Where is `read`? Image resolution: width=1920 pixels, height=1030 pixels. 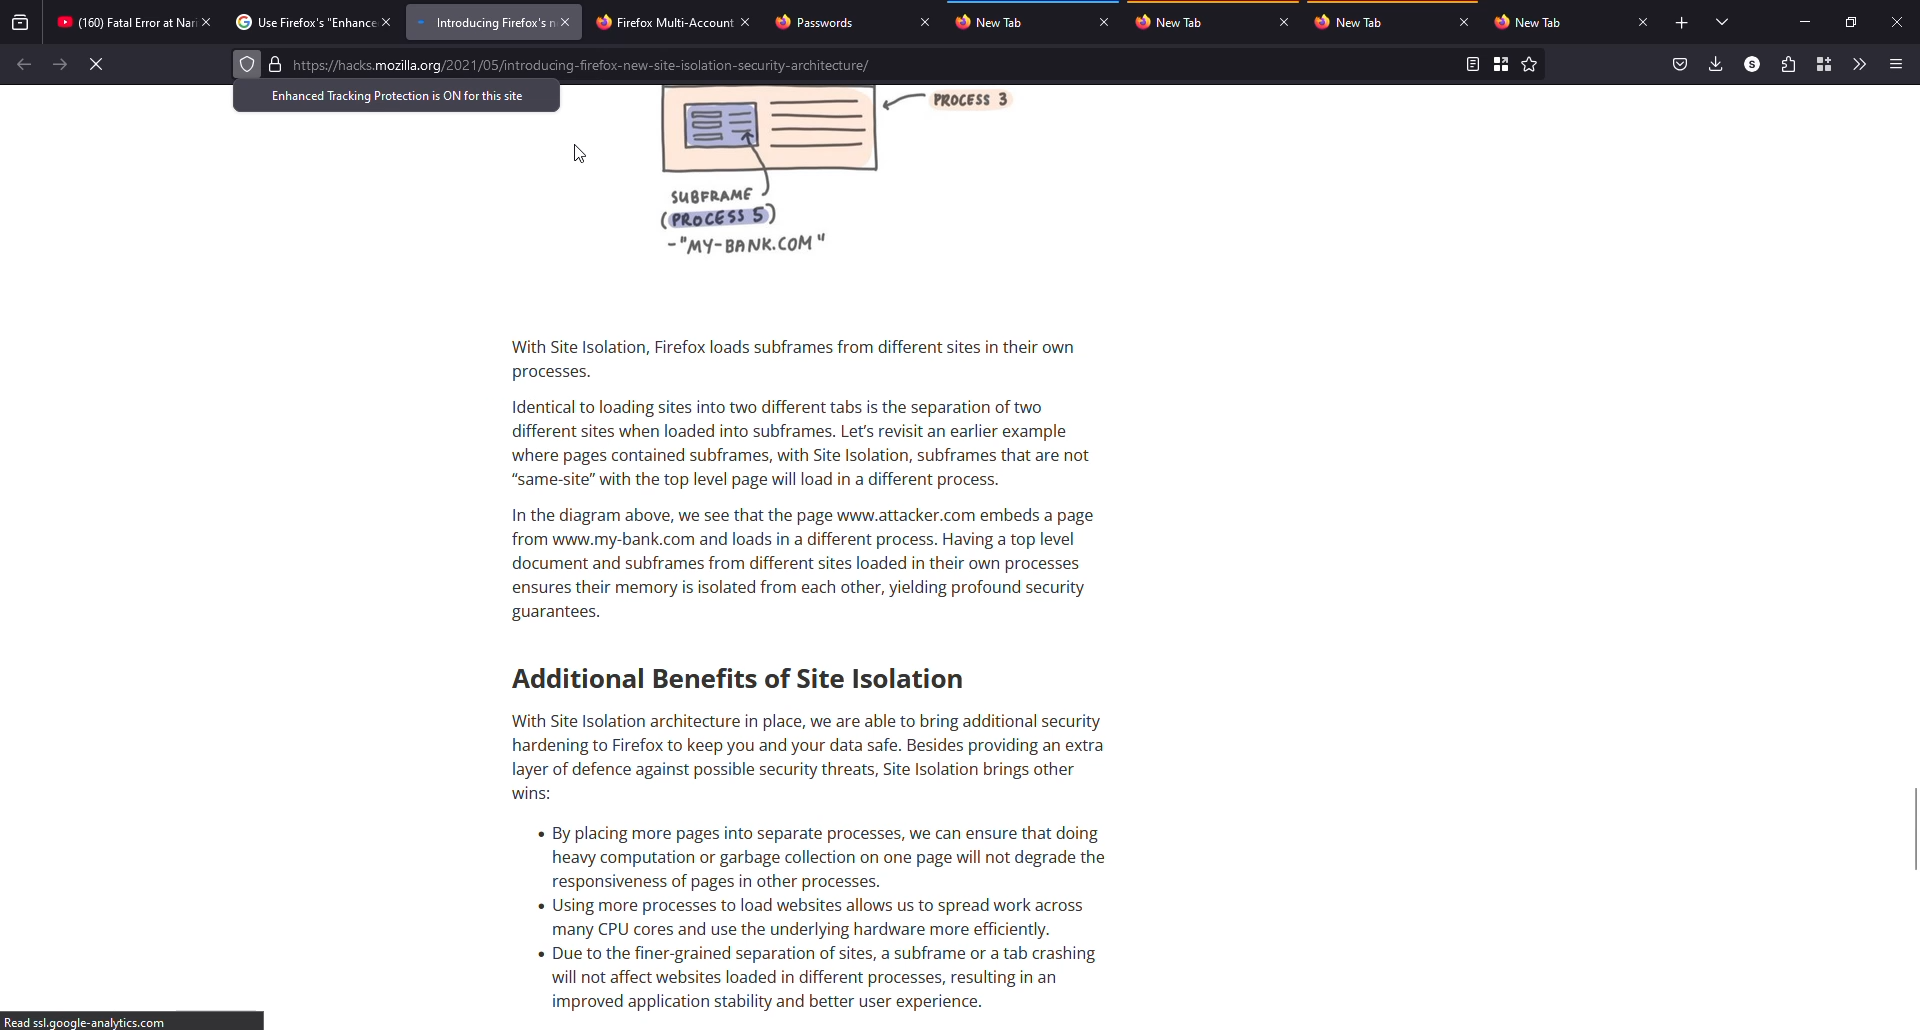
read is located at coordinates (1471, 64).